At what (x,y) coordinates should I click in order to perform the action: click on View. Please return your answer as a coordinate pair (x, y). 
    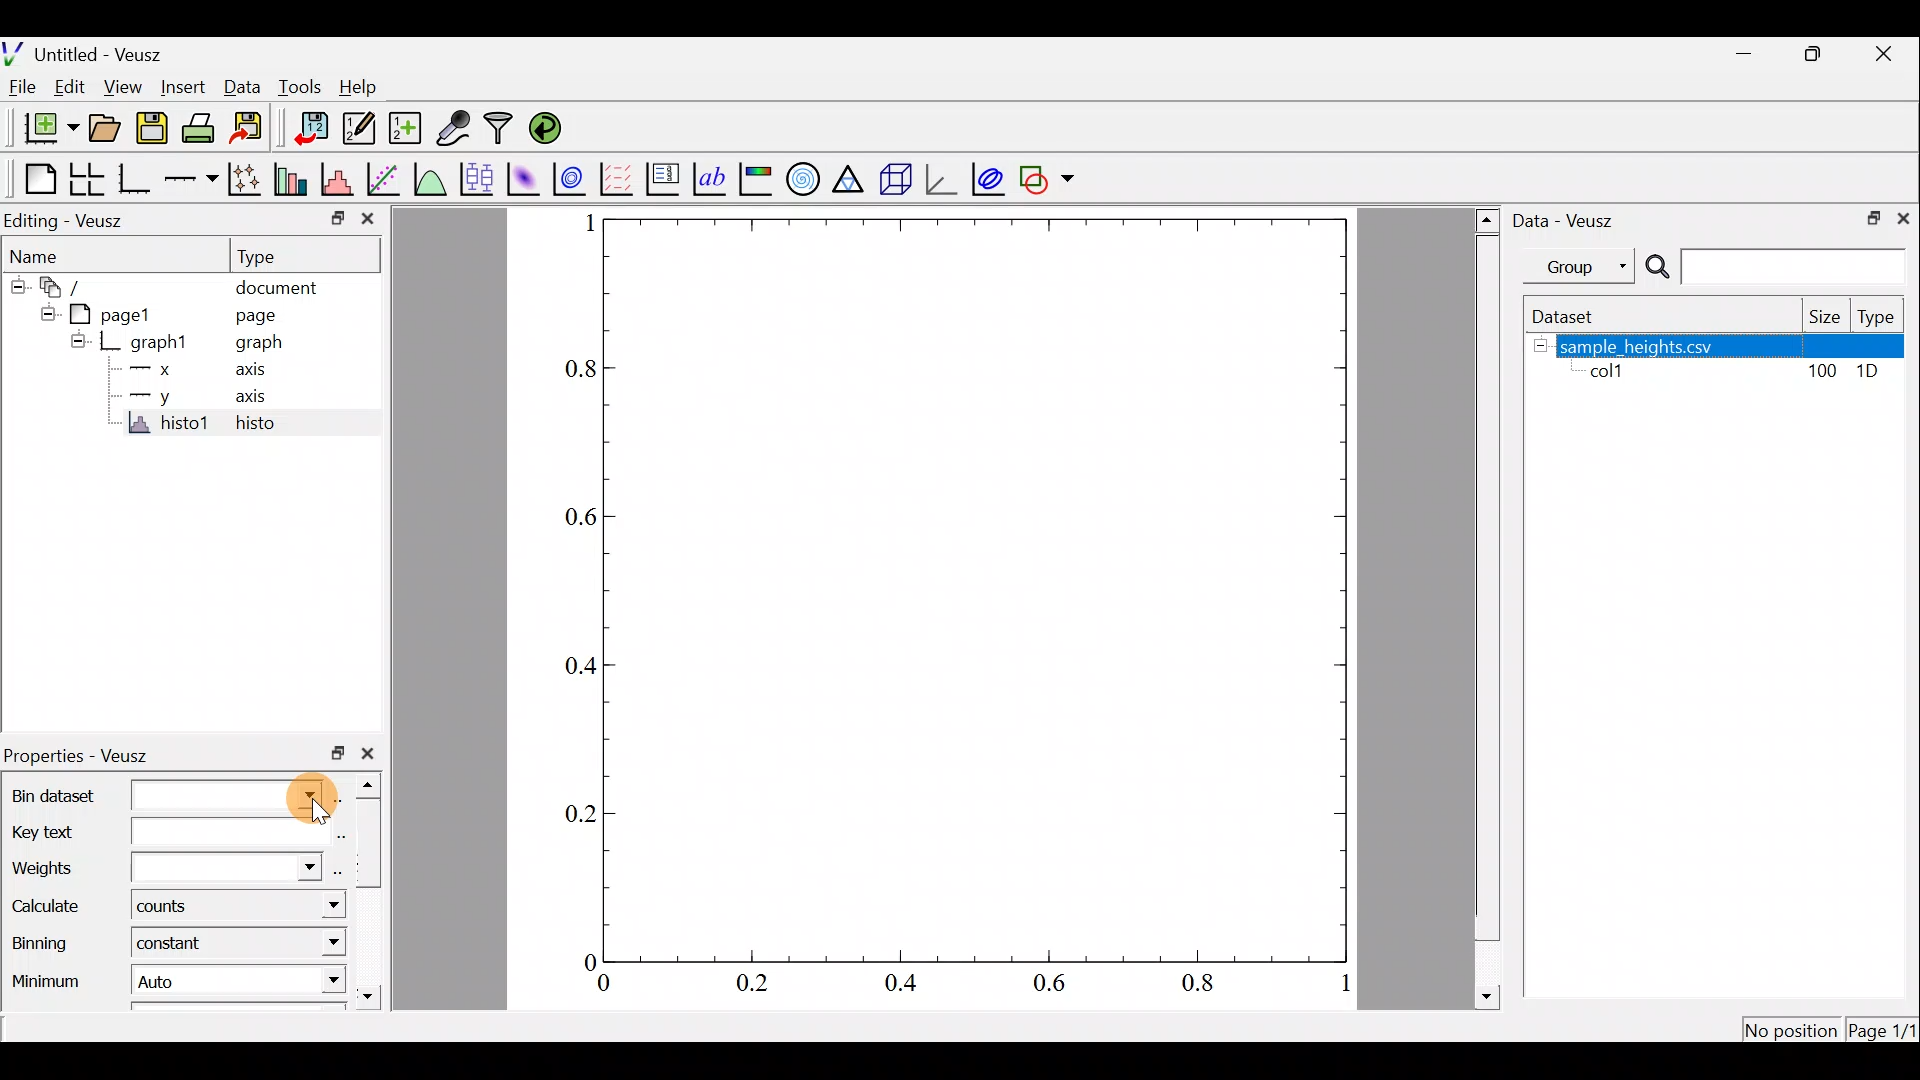
    Looking at the image, I should click on (122, 88).